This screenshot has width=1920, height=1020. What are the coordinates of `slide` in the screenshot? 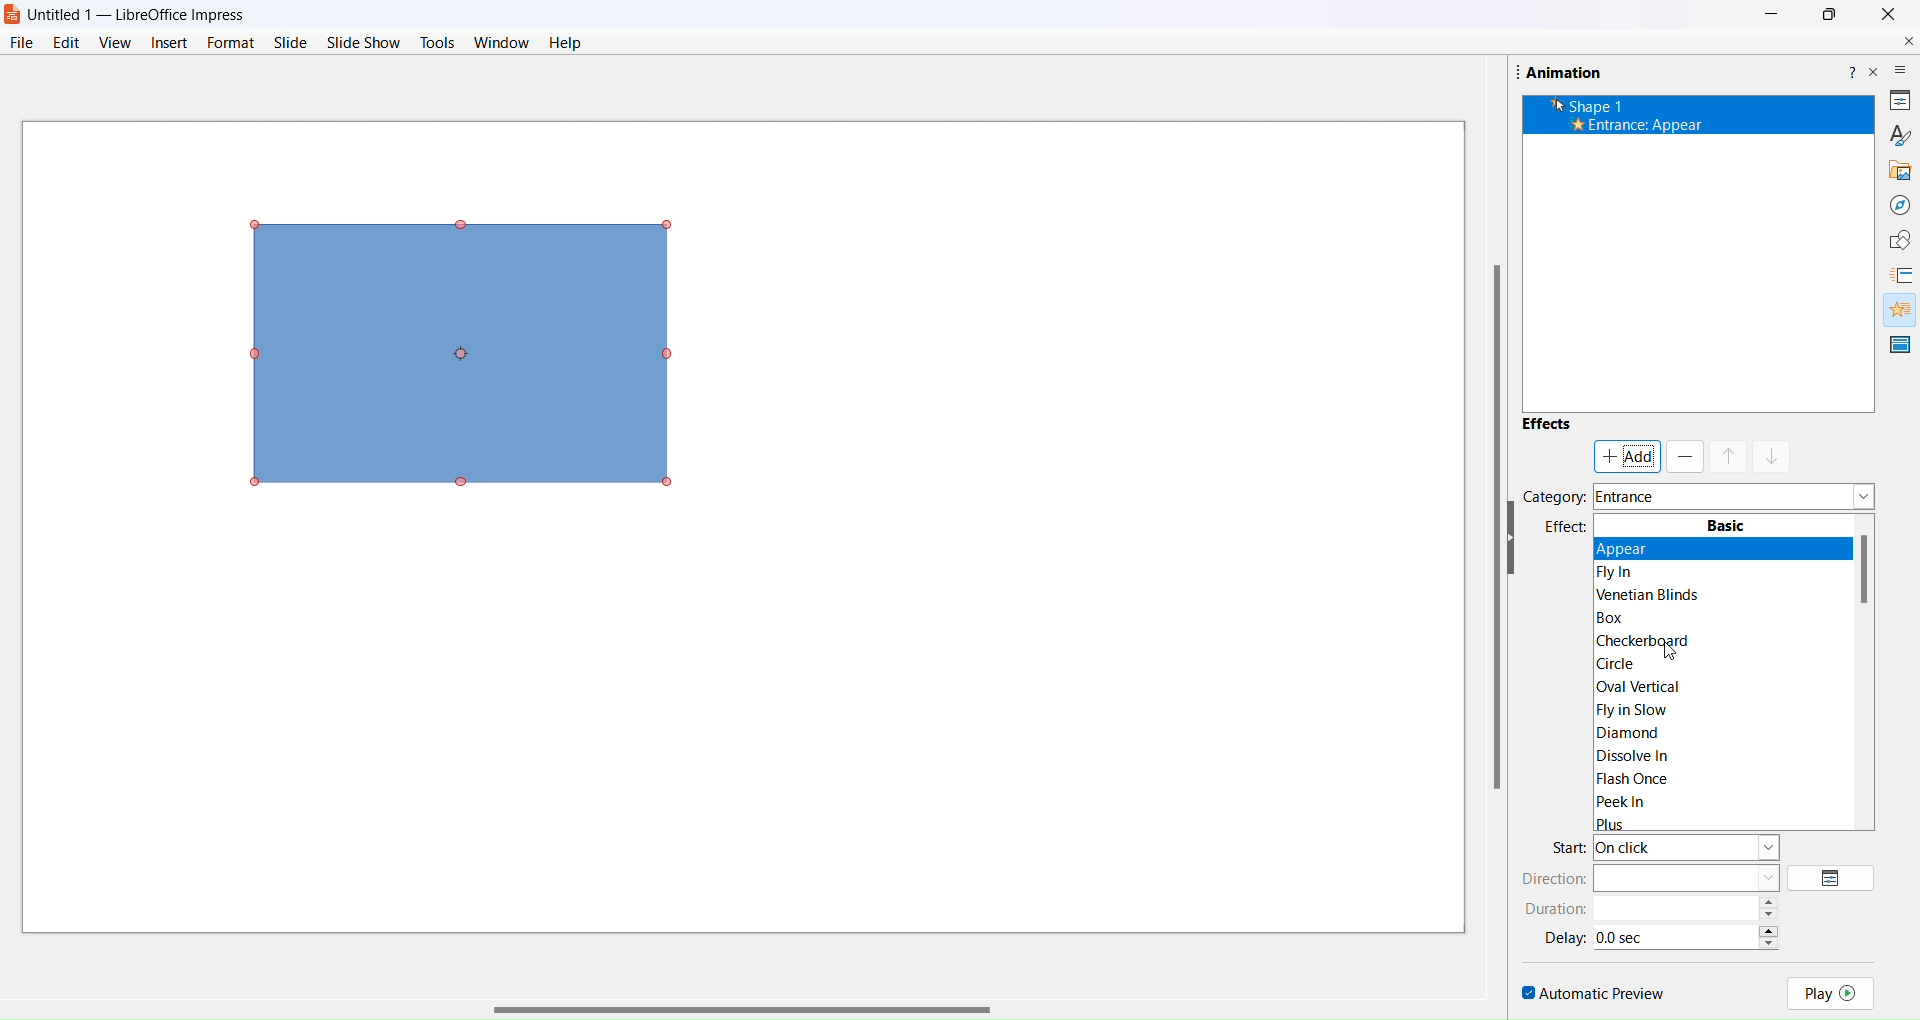 It's located at (289, 43).